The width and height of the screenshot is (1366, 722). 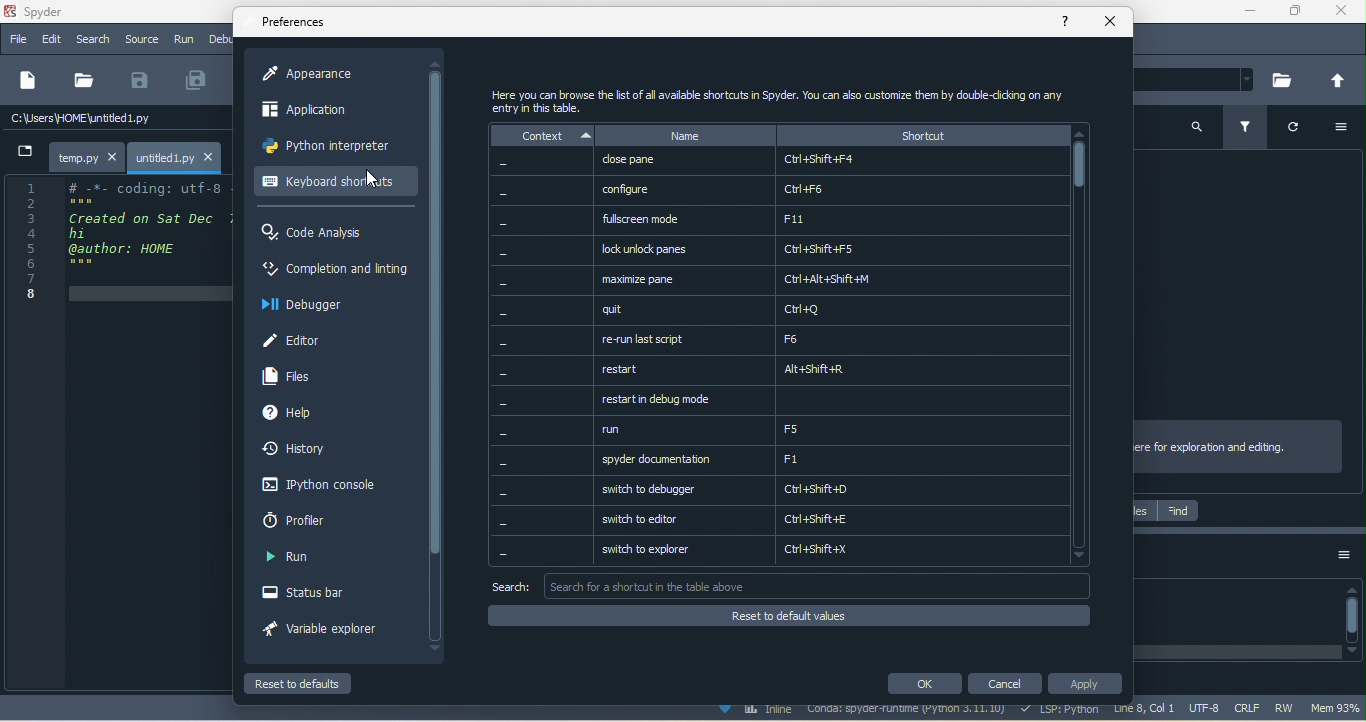 What do you see at coordinates (221, 38) in the screenshot?
I see `debug` at bounding box center [221, 38].